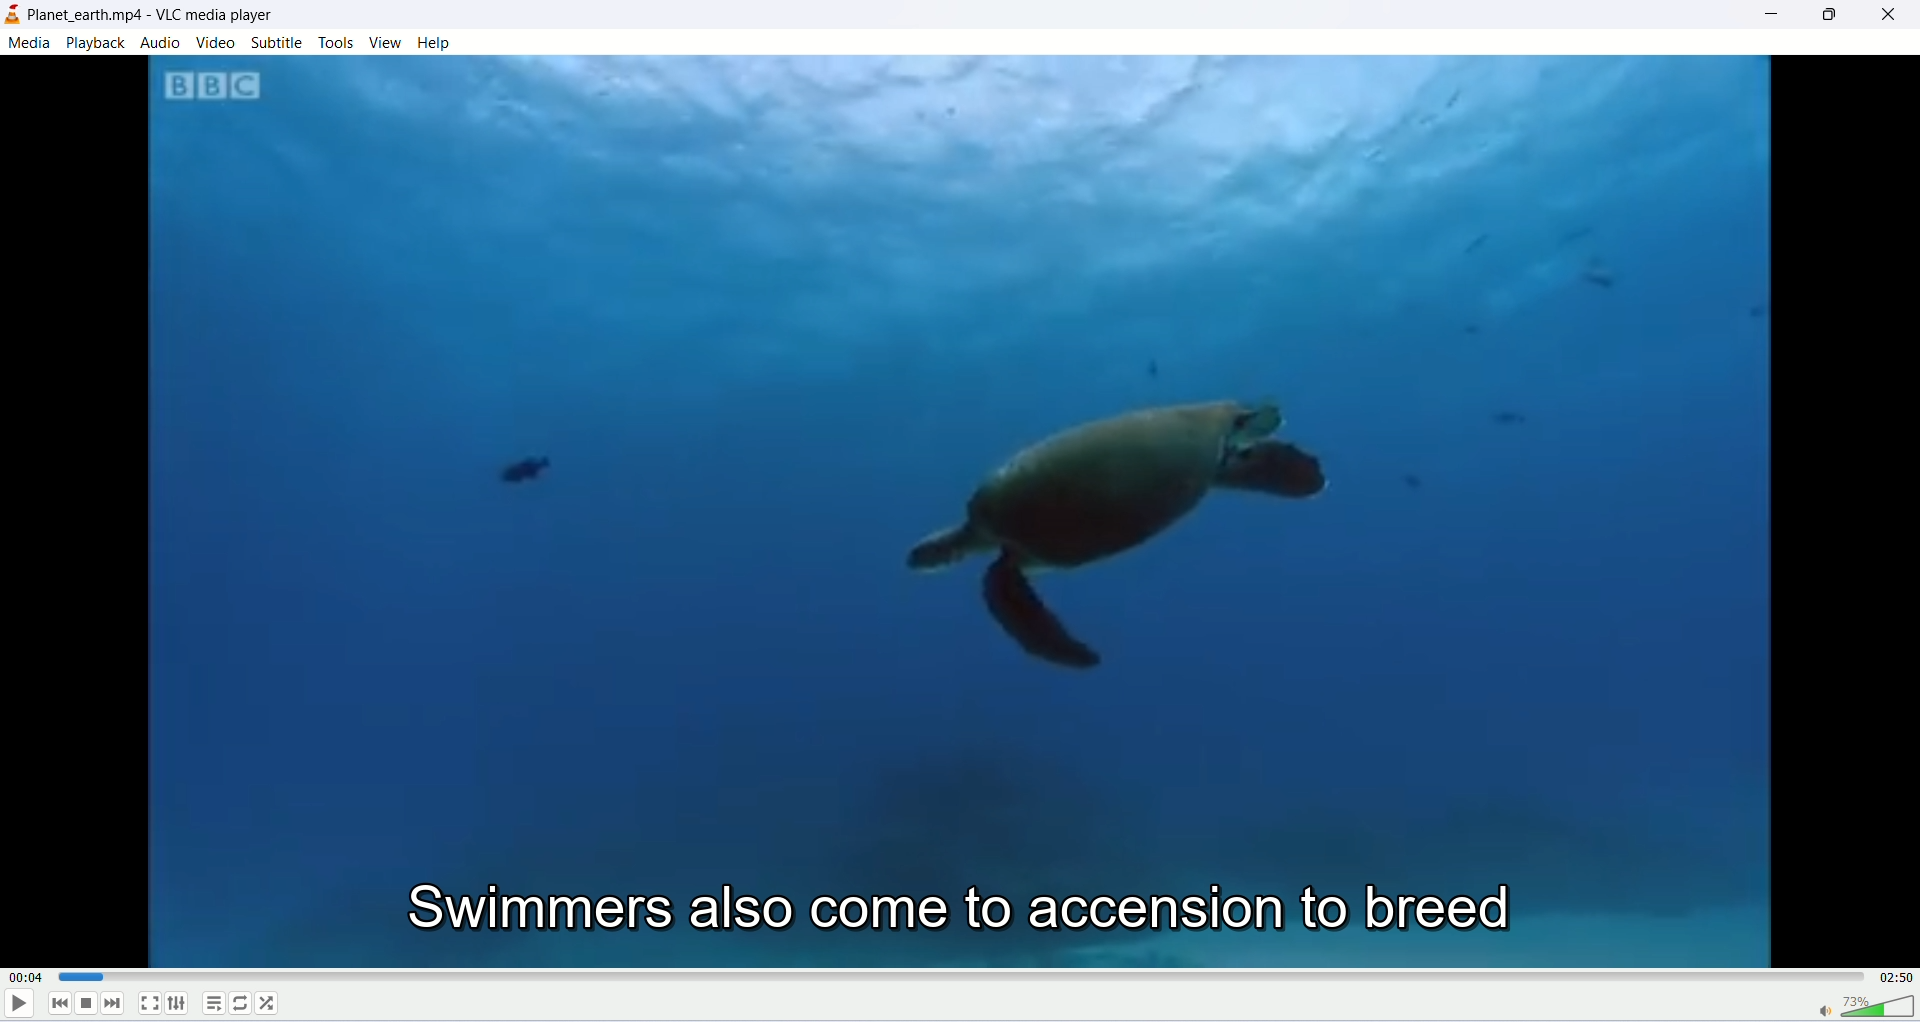  Describe the element at coordinates (278, 41) in the screenshot. I see `subtitle` at that location.